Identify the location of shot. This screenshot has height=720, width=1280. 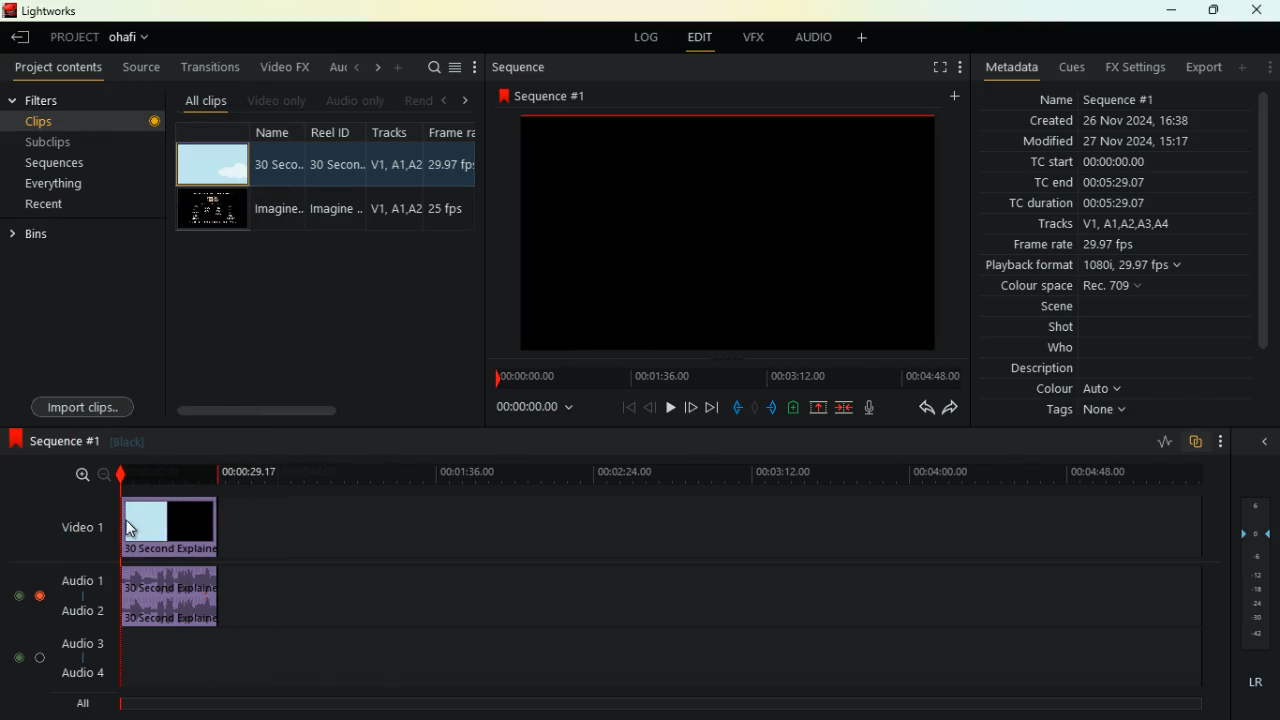
(1062, 329).